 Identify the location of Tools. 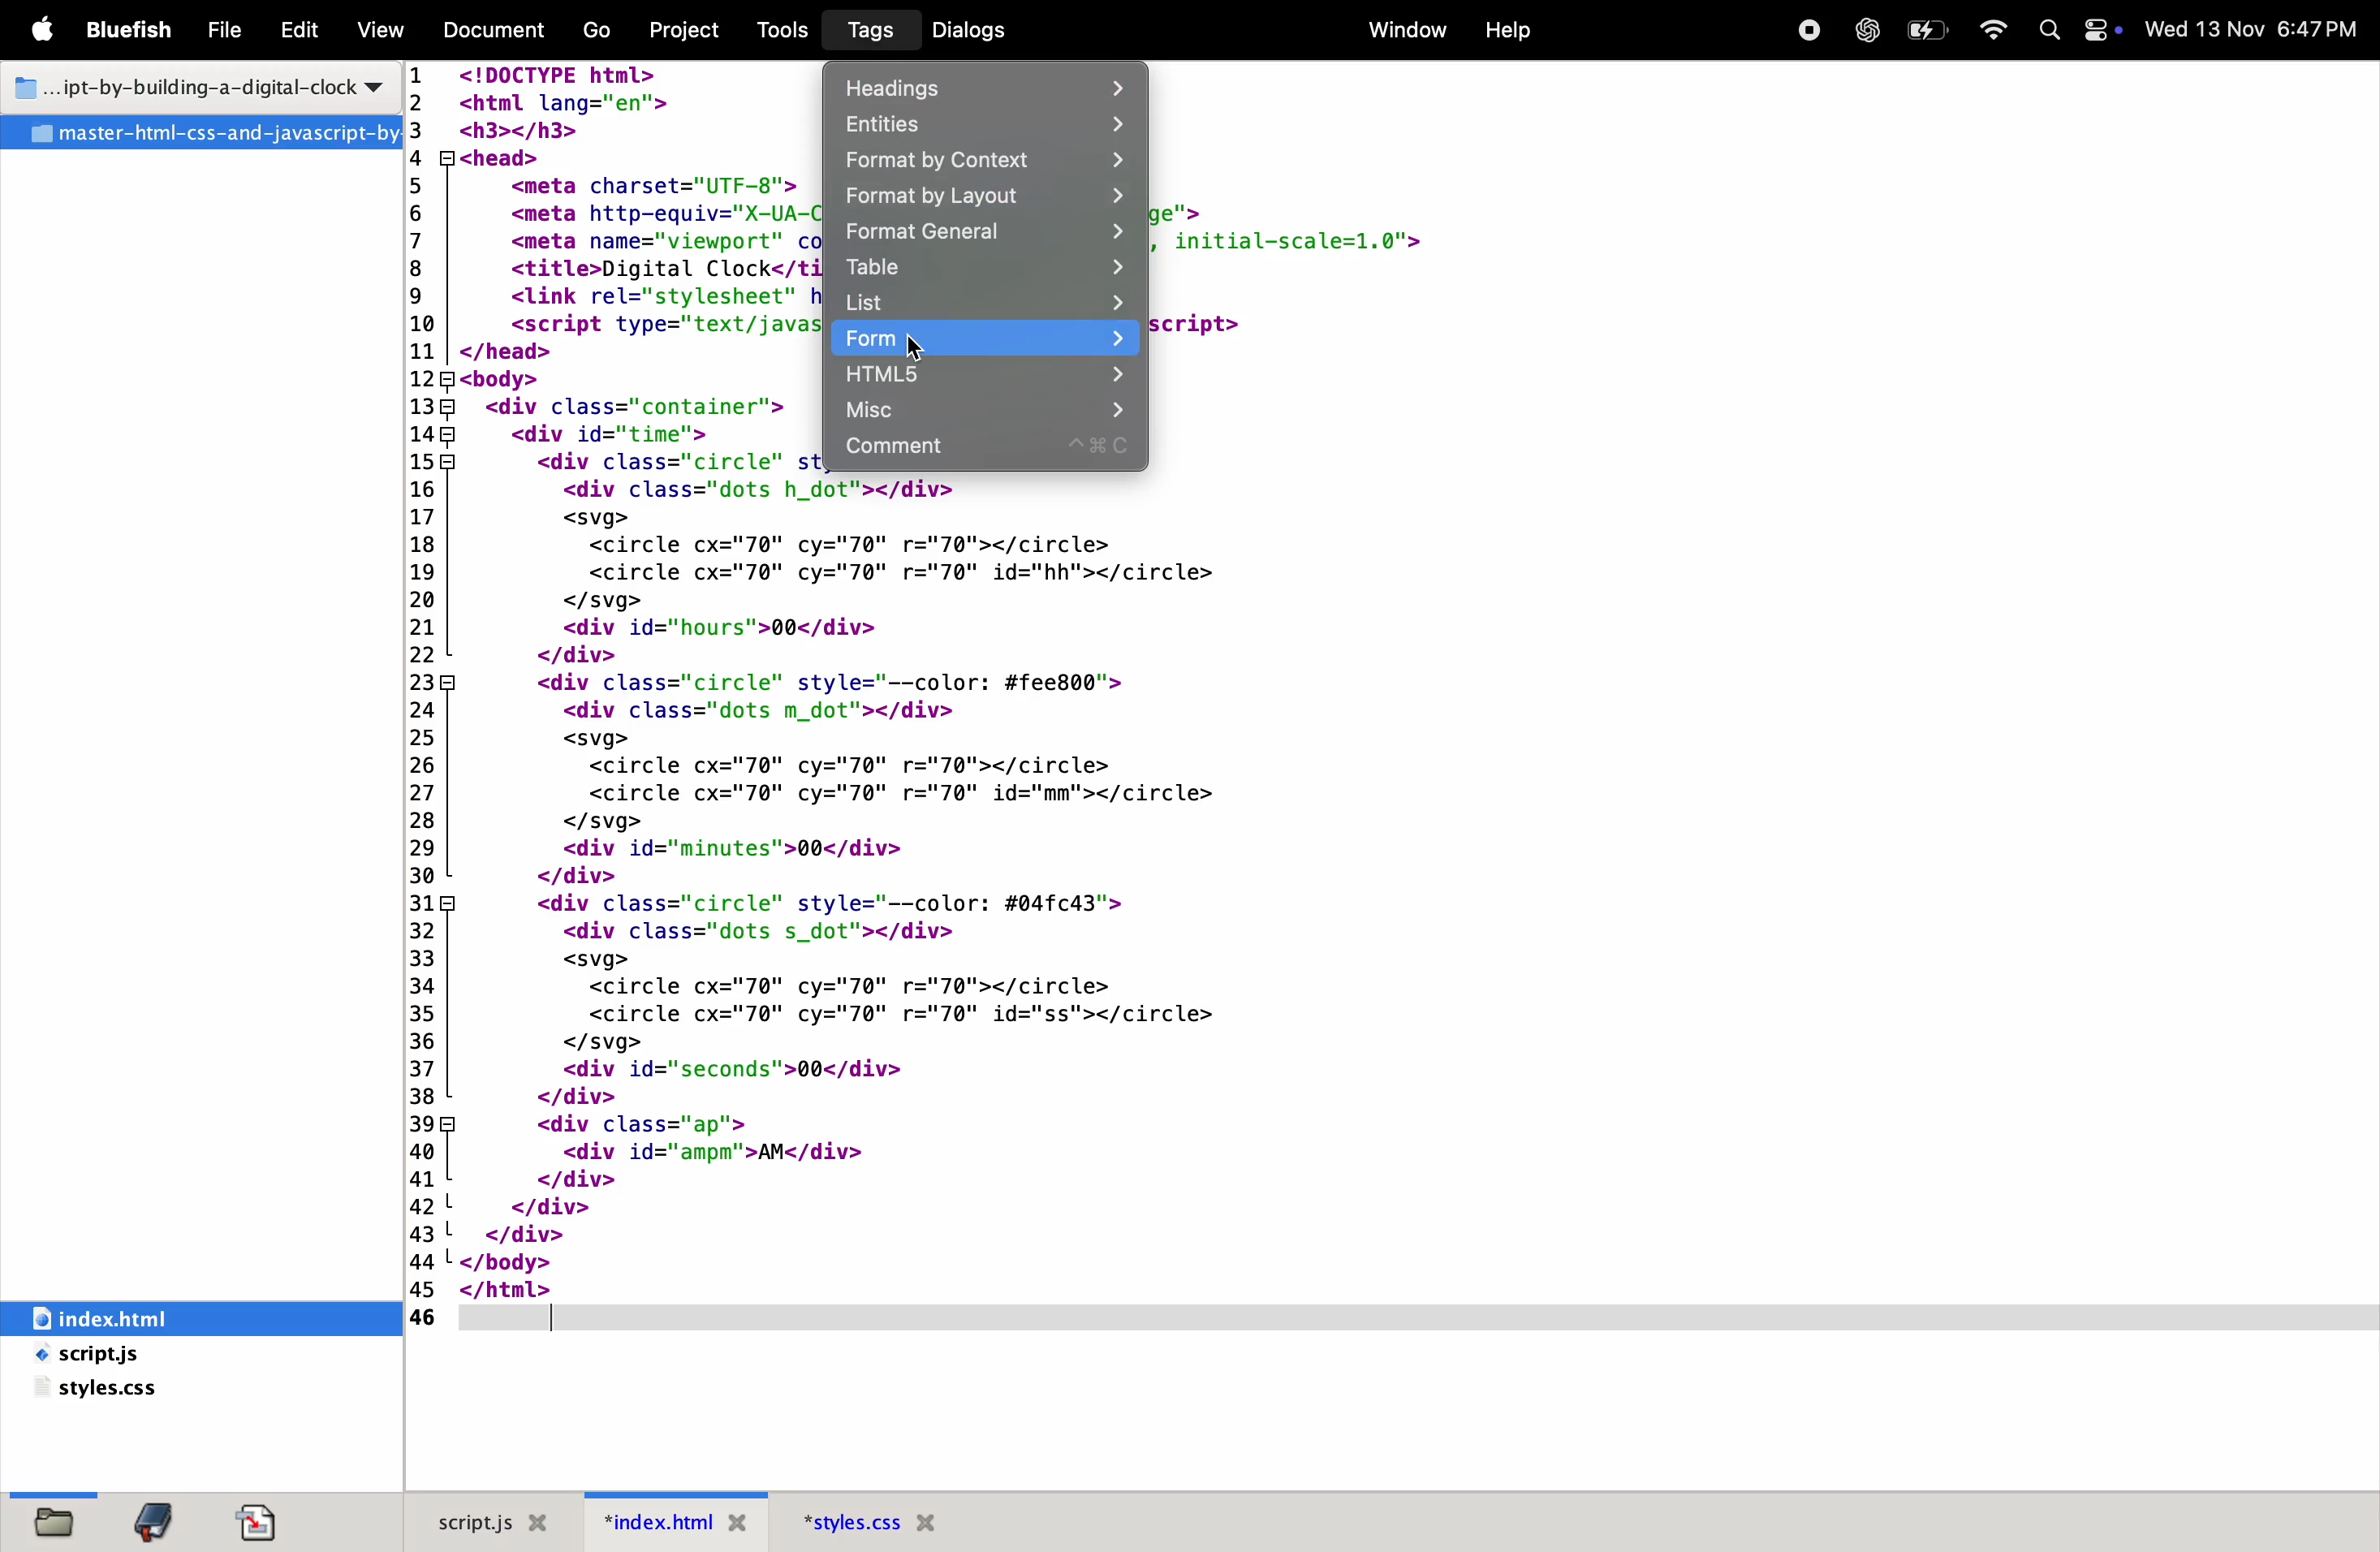
(783, 31).